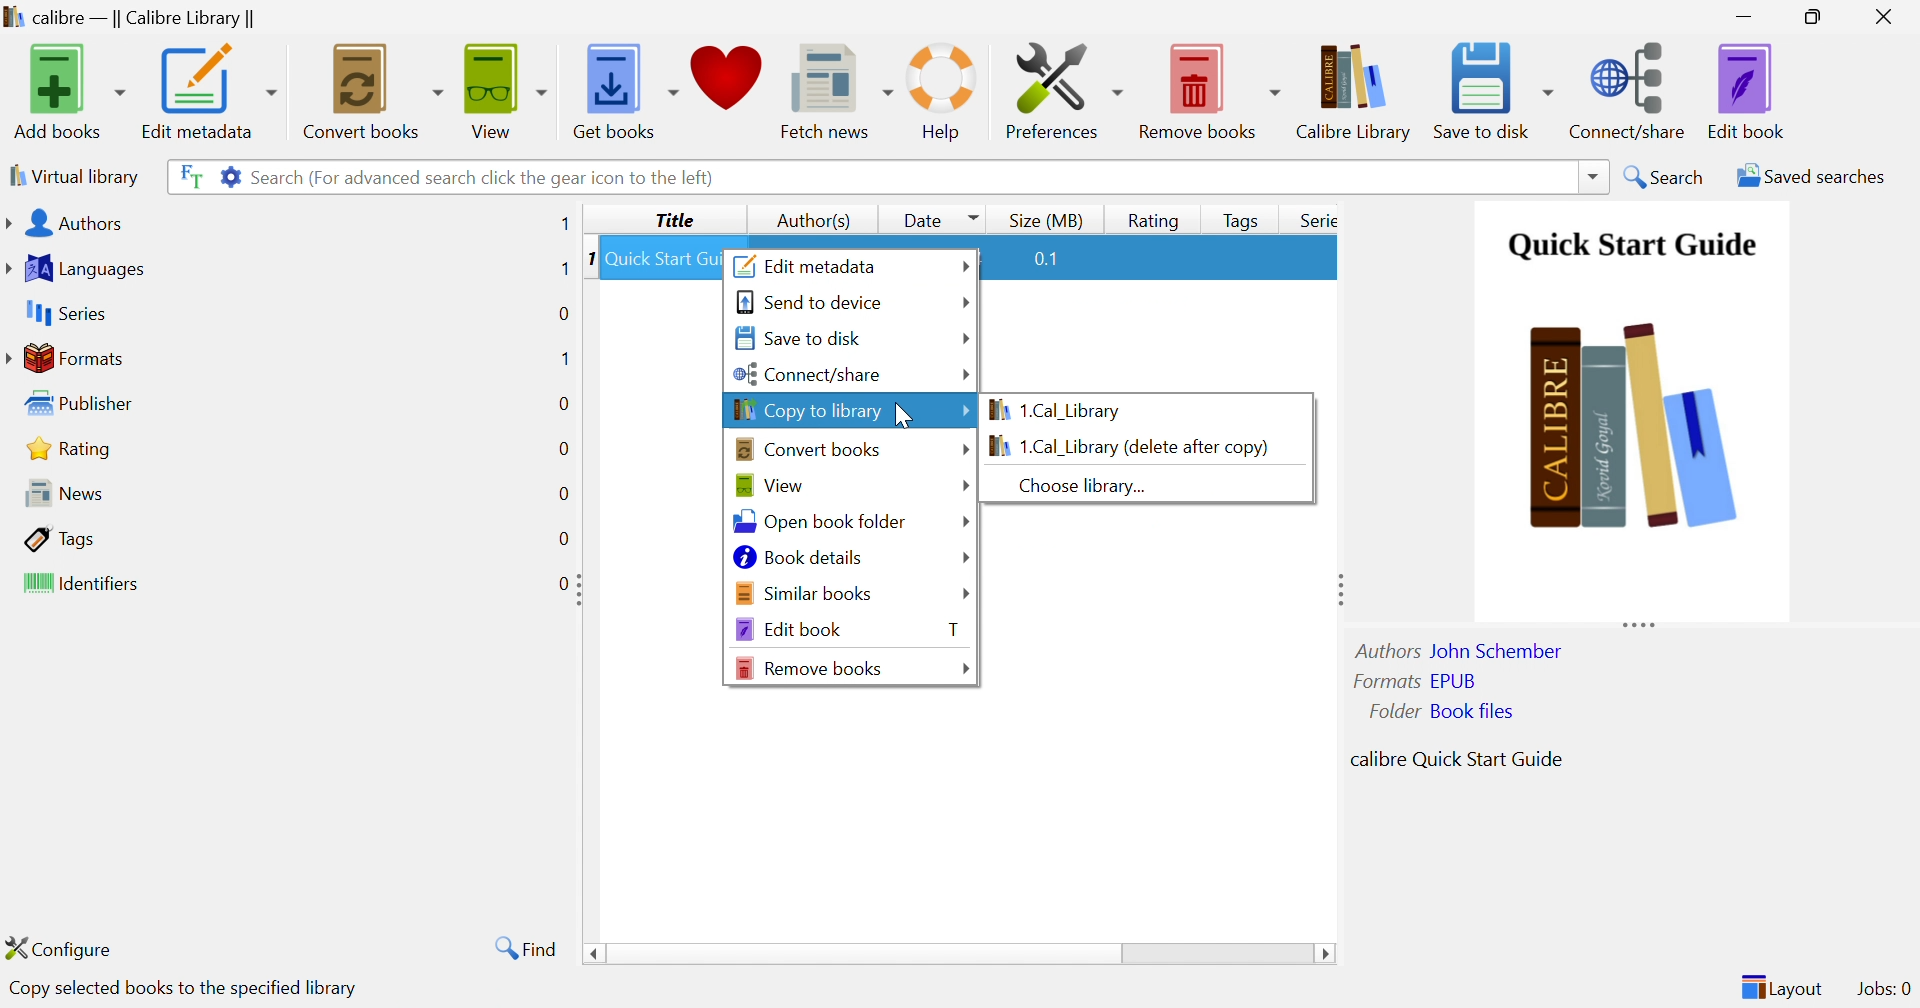 This screenshot has height=1008, width=1920. What do you see at coordinates (77, 582) in the screenshot?
I see `Identifiers` at bounding box center [77, 582].